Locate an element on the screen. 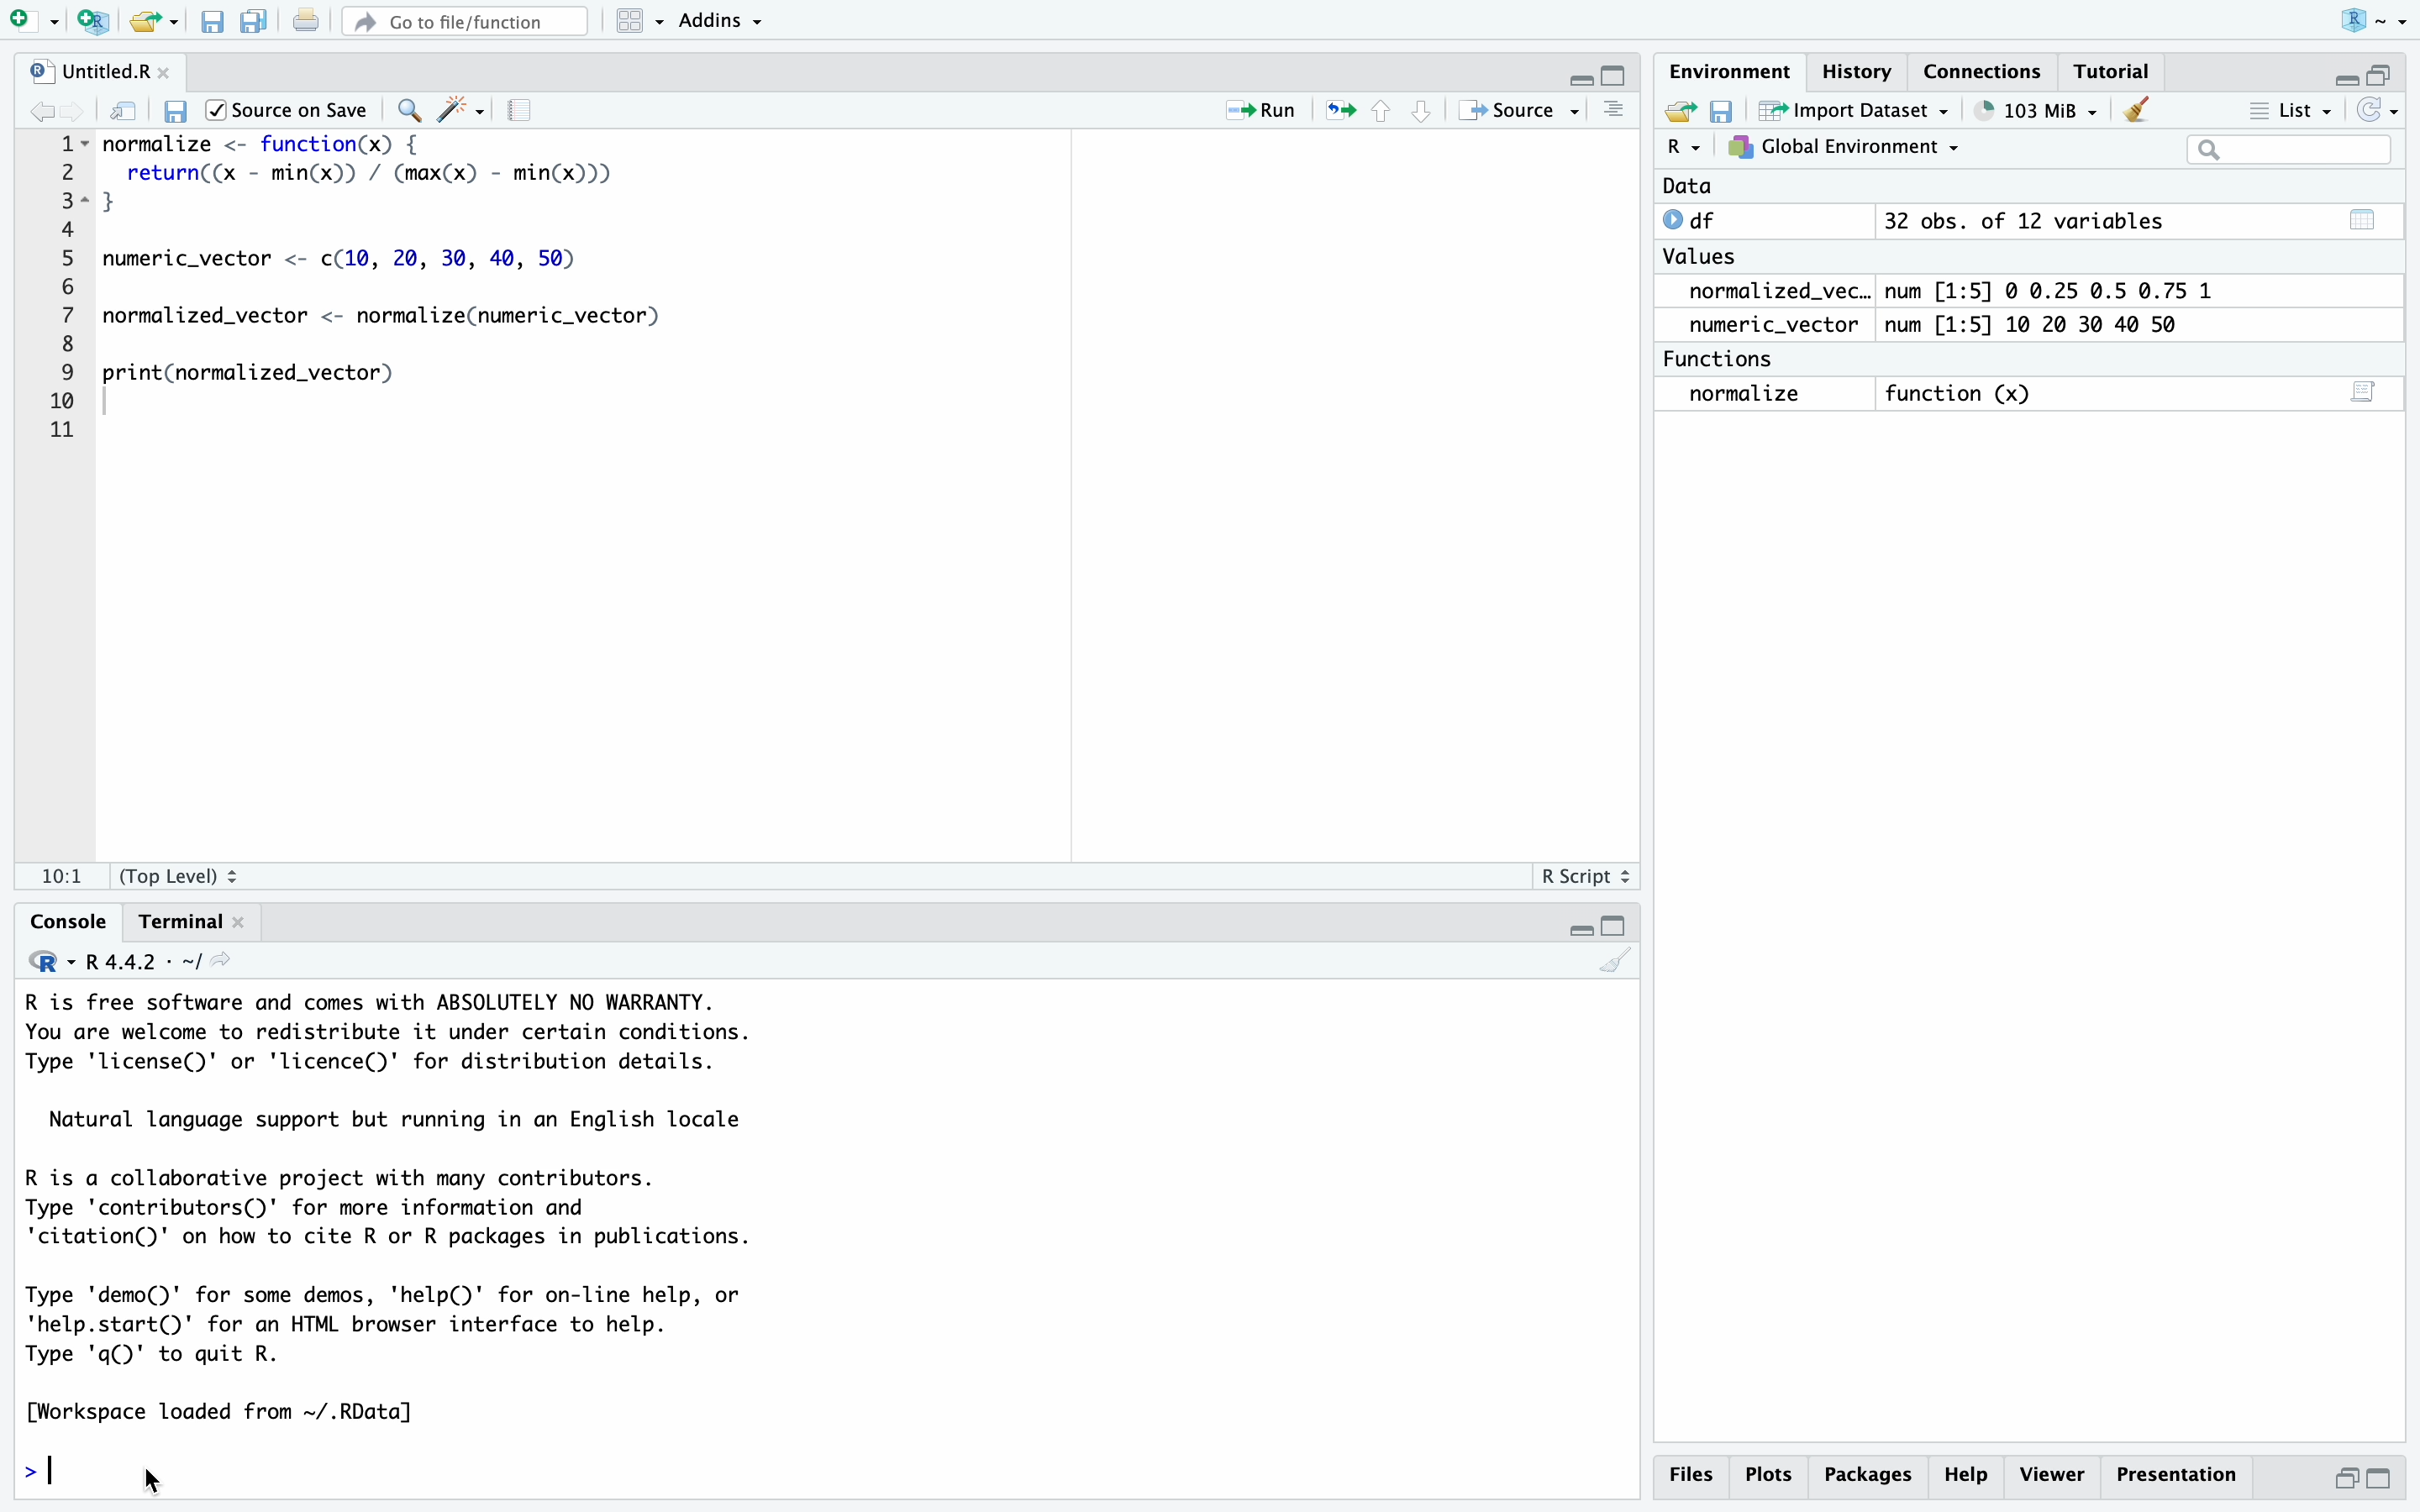  Minimize is located at coordinates (1576, 77).